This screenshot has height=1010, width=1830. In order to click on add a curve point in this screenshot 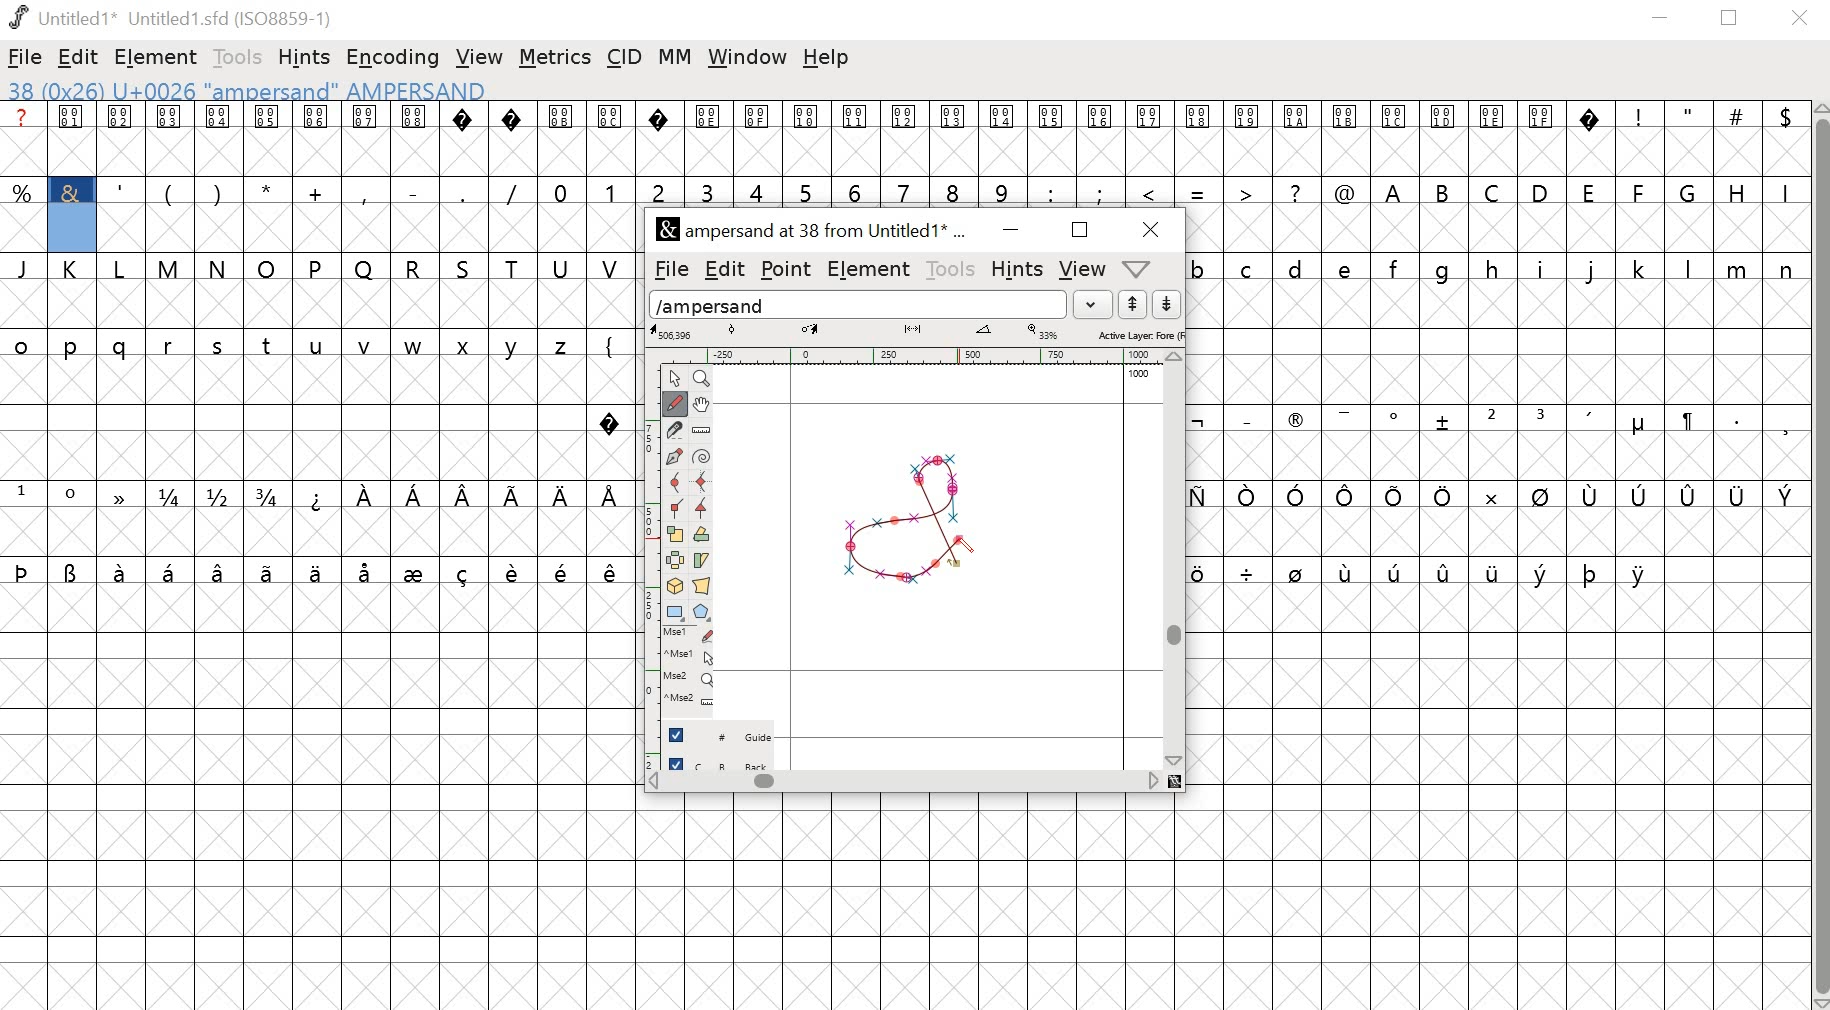, I will do `click(675, 484)`.